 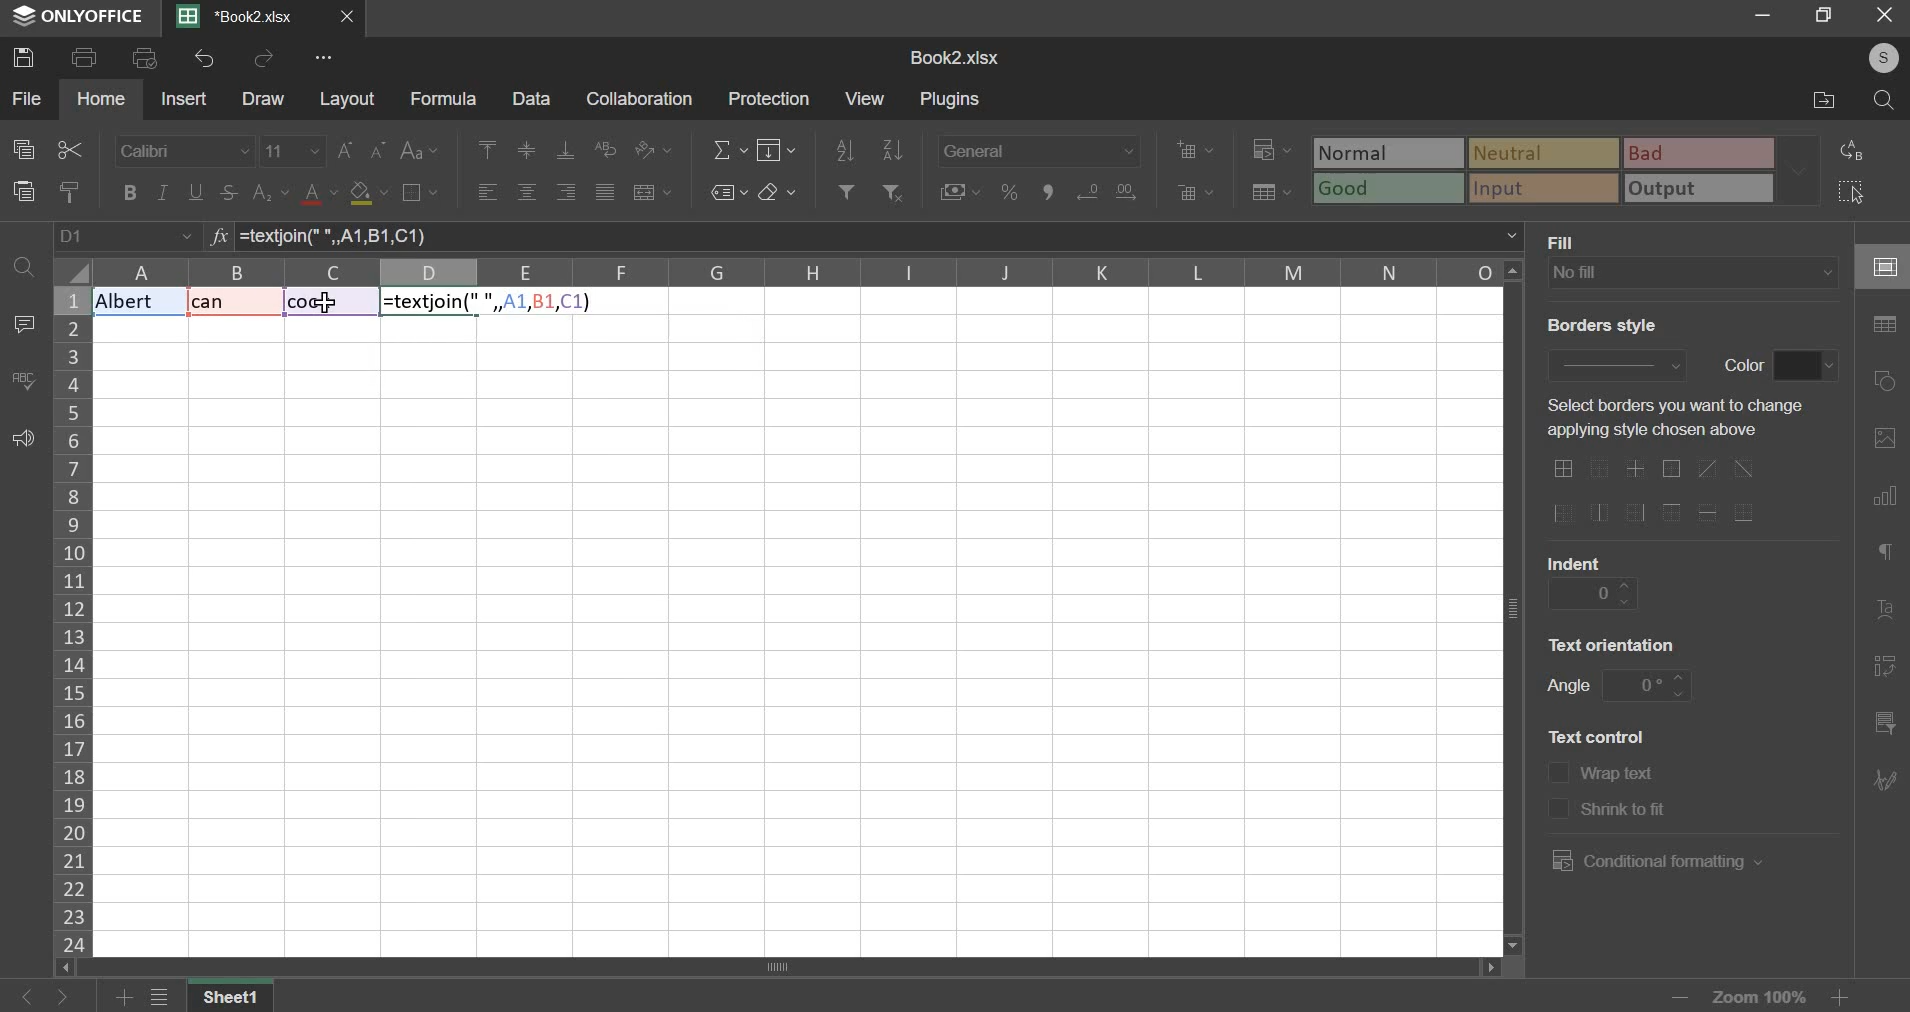 I want to click on text color, so click(x=321, y=194).